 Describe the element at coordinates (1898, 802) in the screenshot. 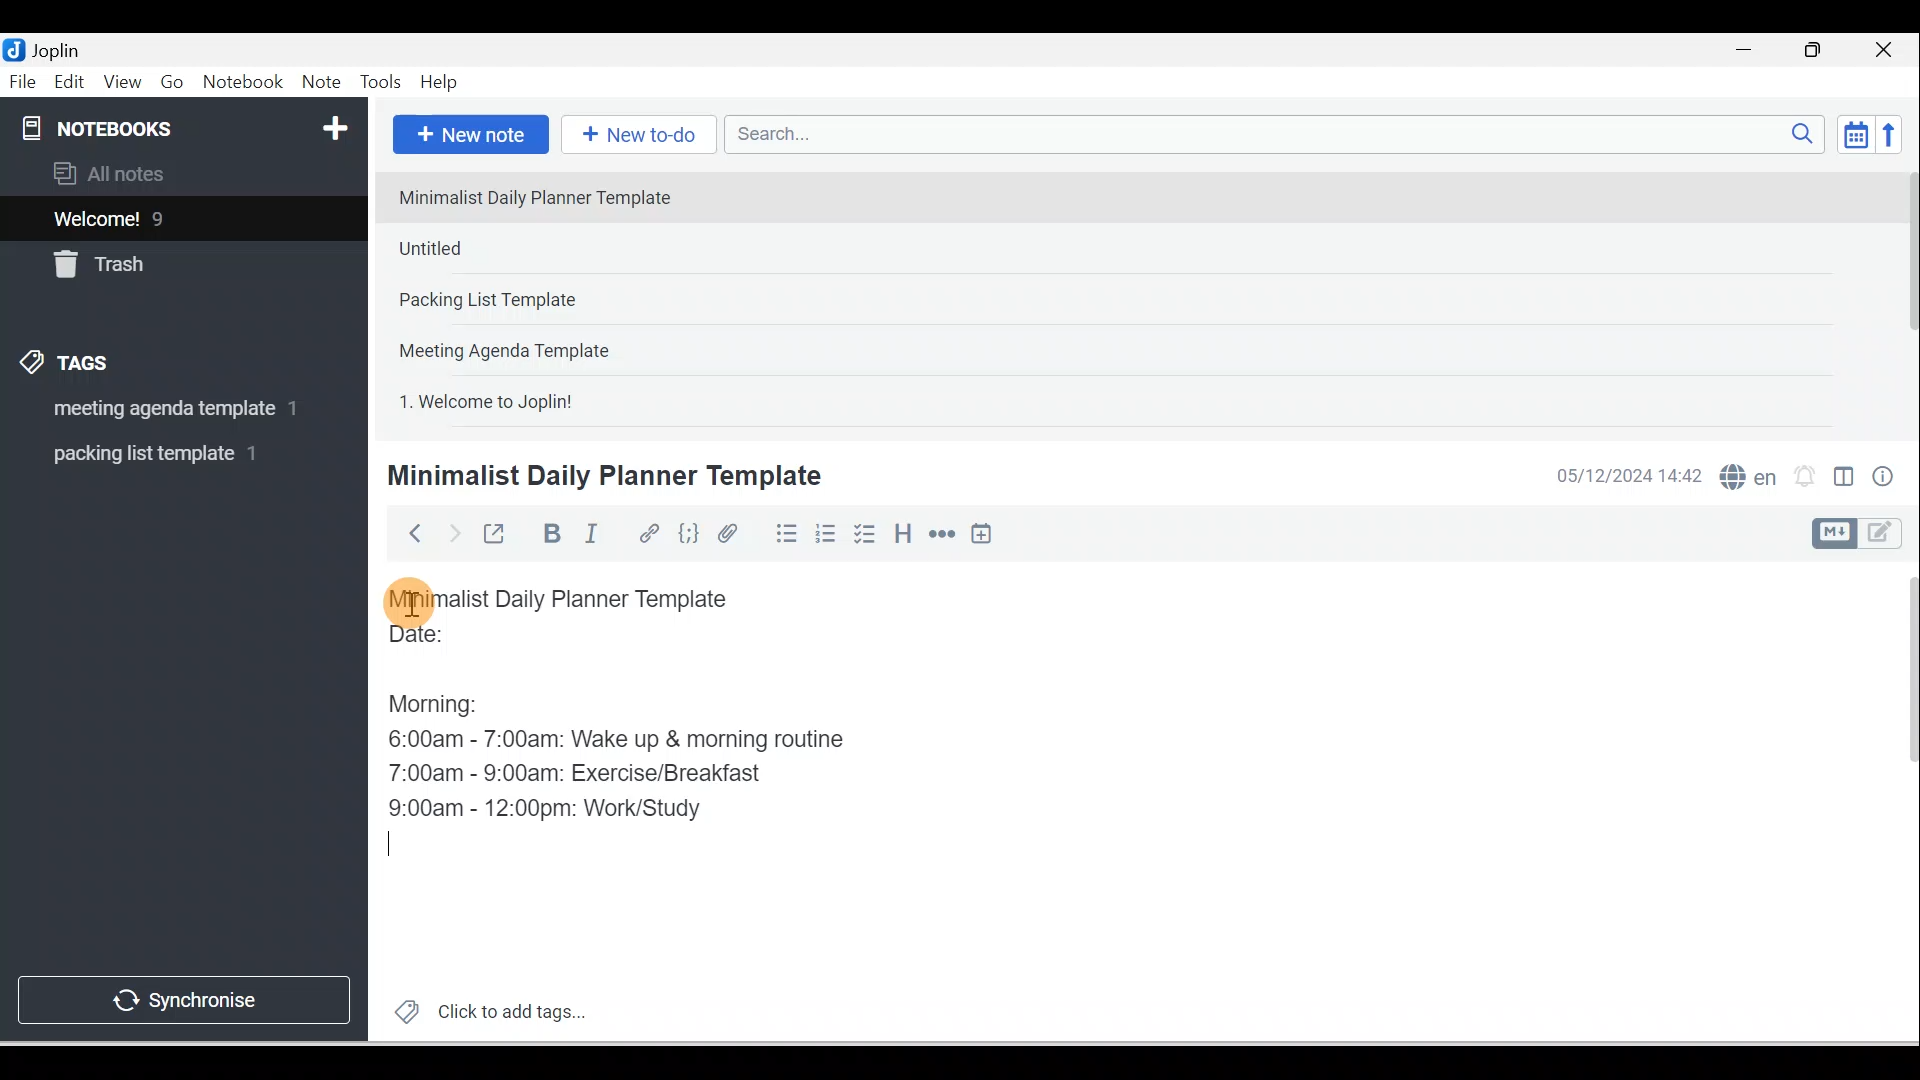

I see `Scroll bar` at that location.